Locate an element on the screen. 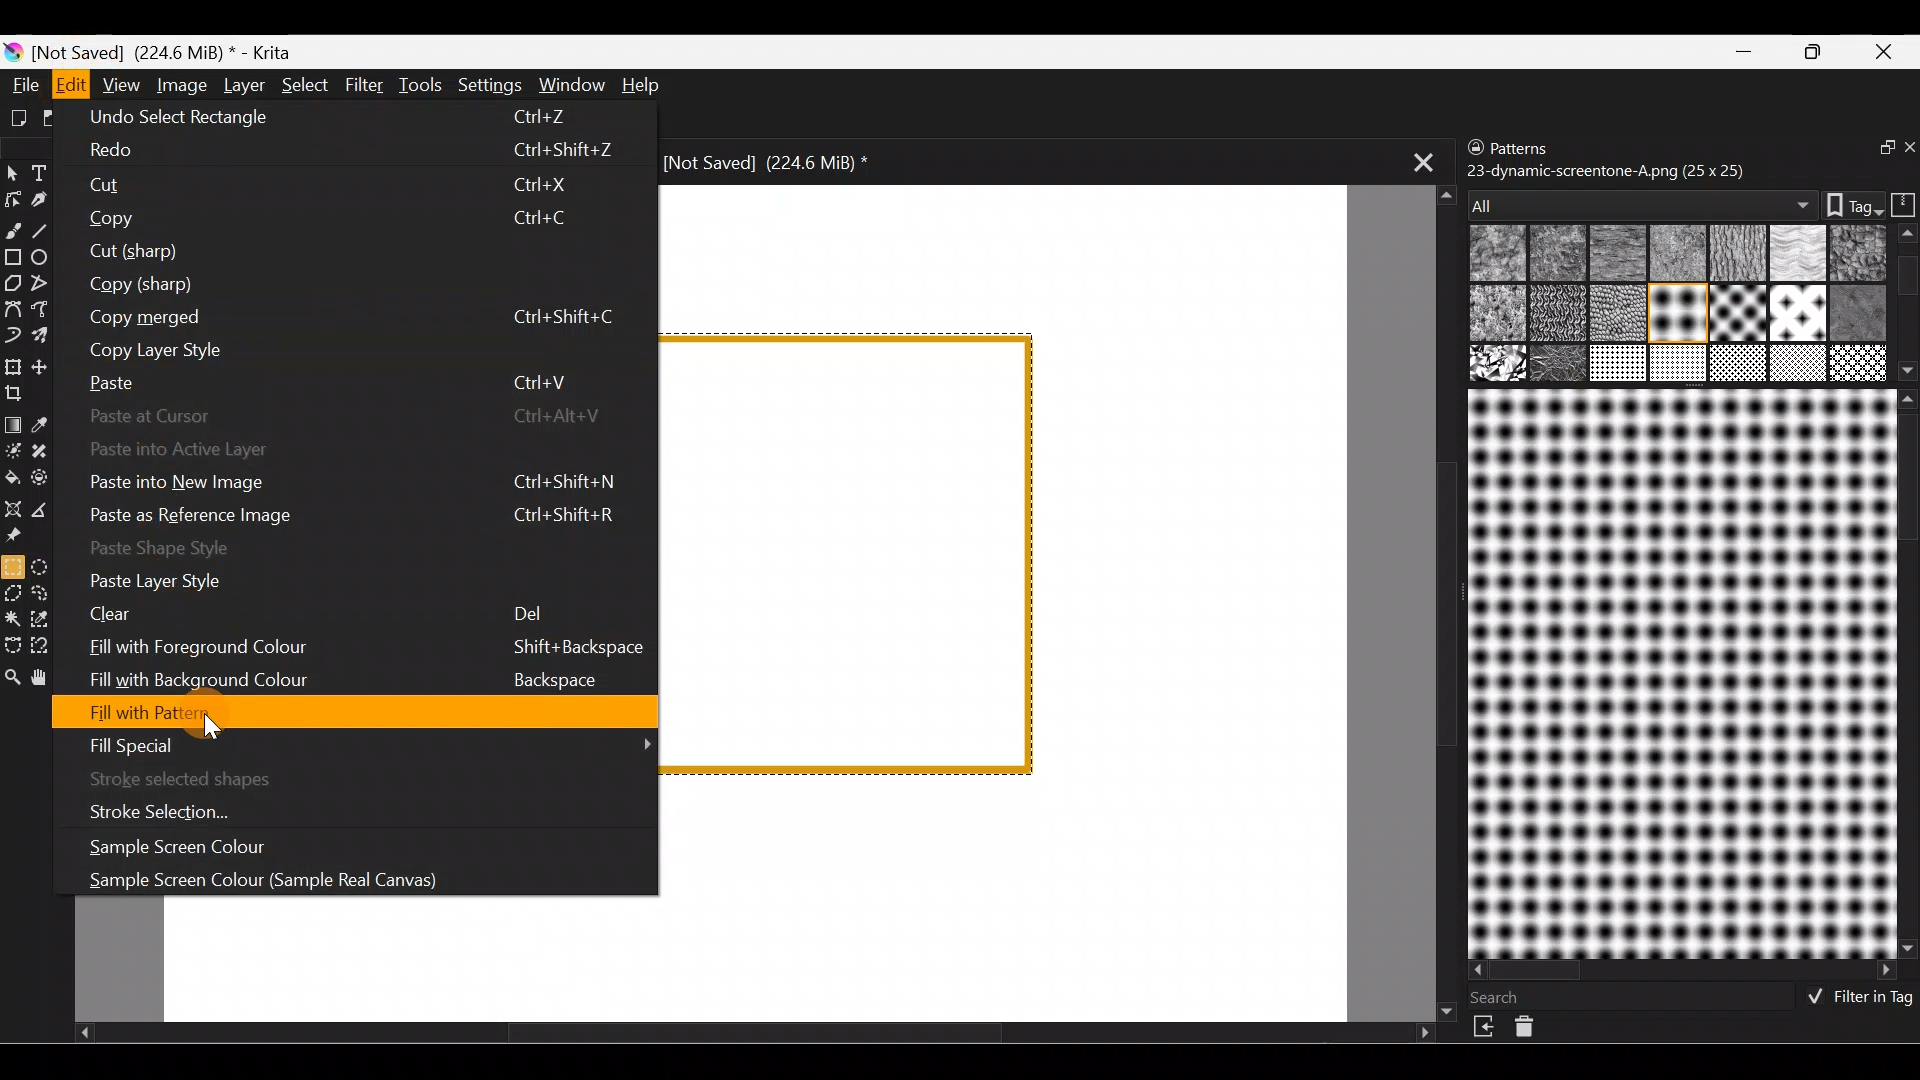 This screenshot has height=1080, width=1920. 10 drawed_dotted.png is located at coordinates (1675, 314).